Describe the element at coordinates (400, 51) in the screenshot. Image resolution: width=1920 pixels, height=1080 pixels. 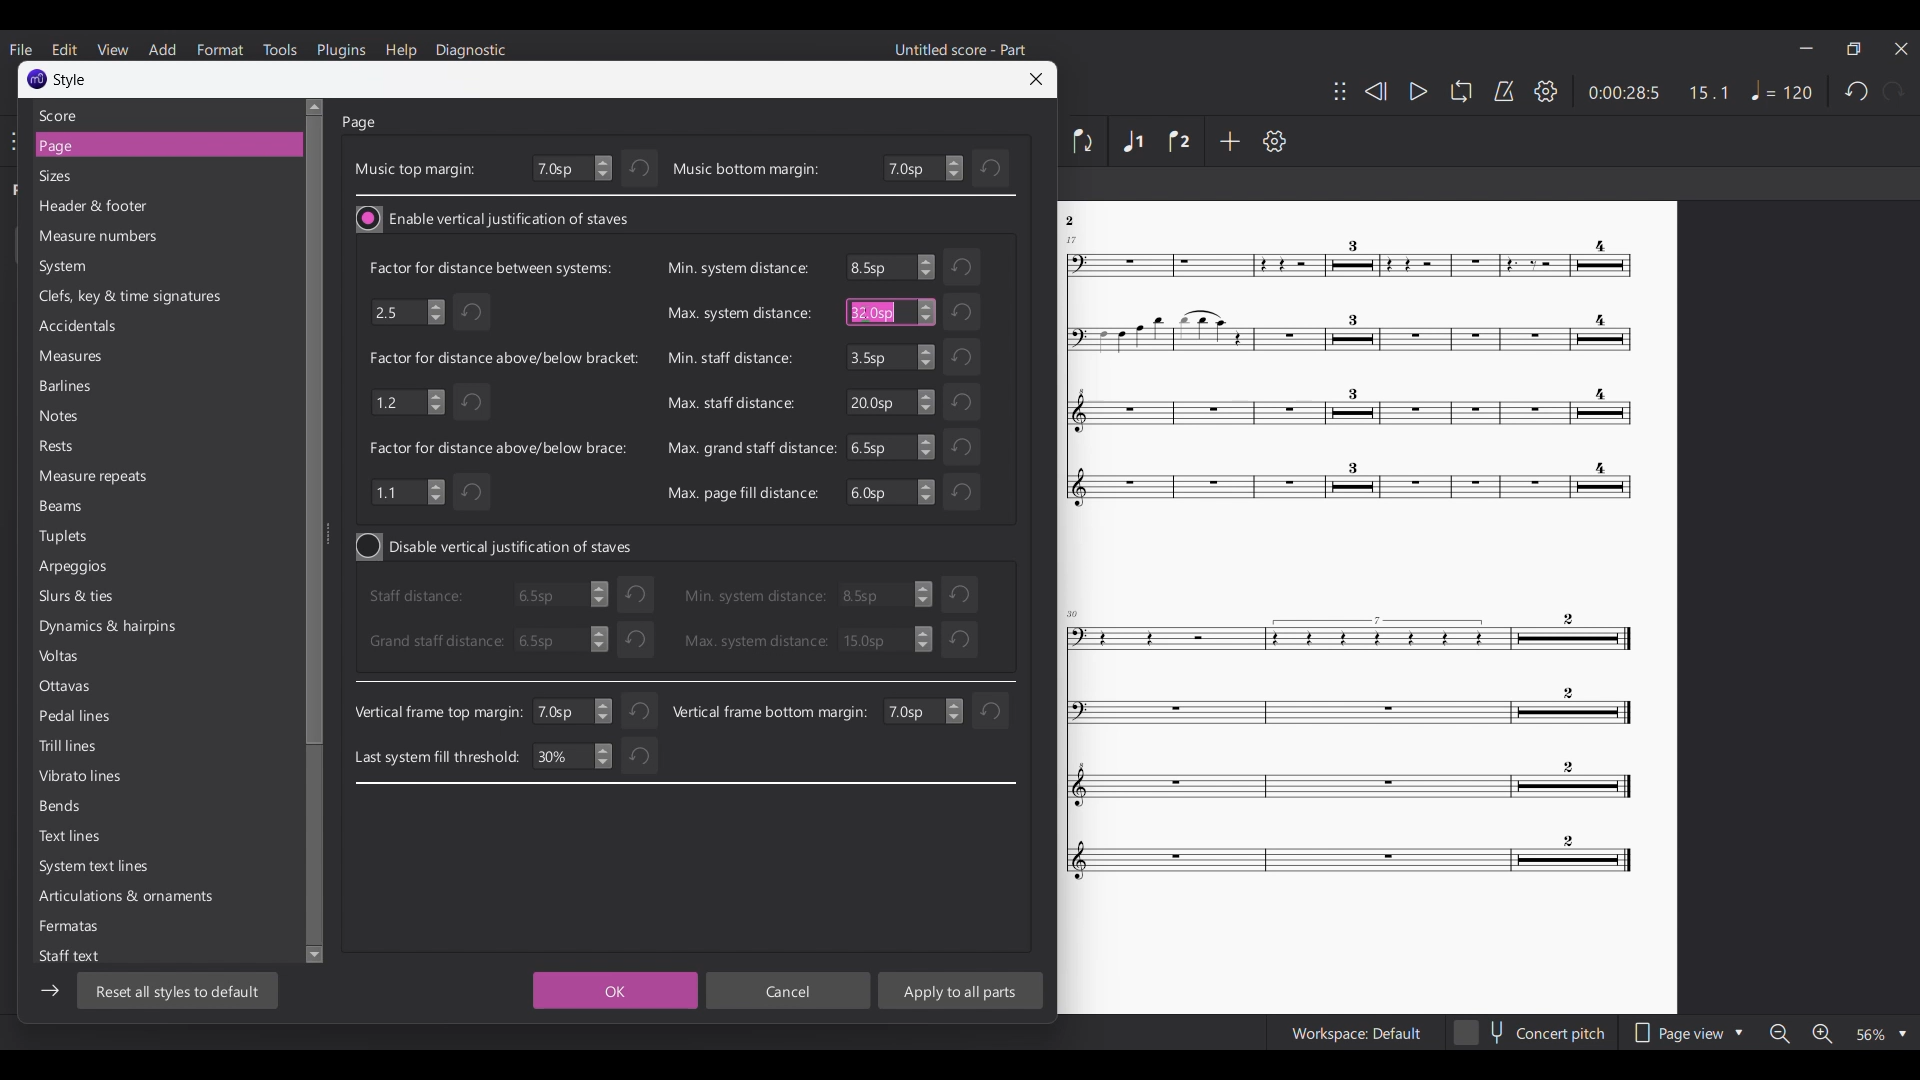
I see `Help menu` at that location.